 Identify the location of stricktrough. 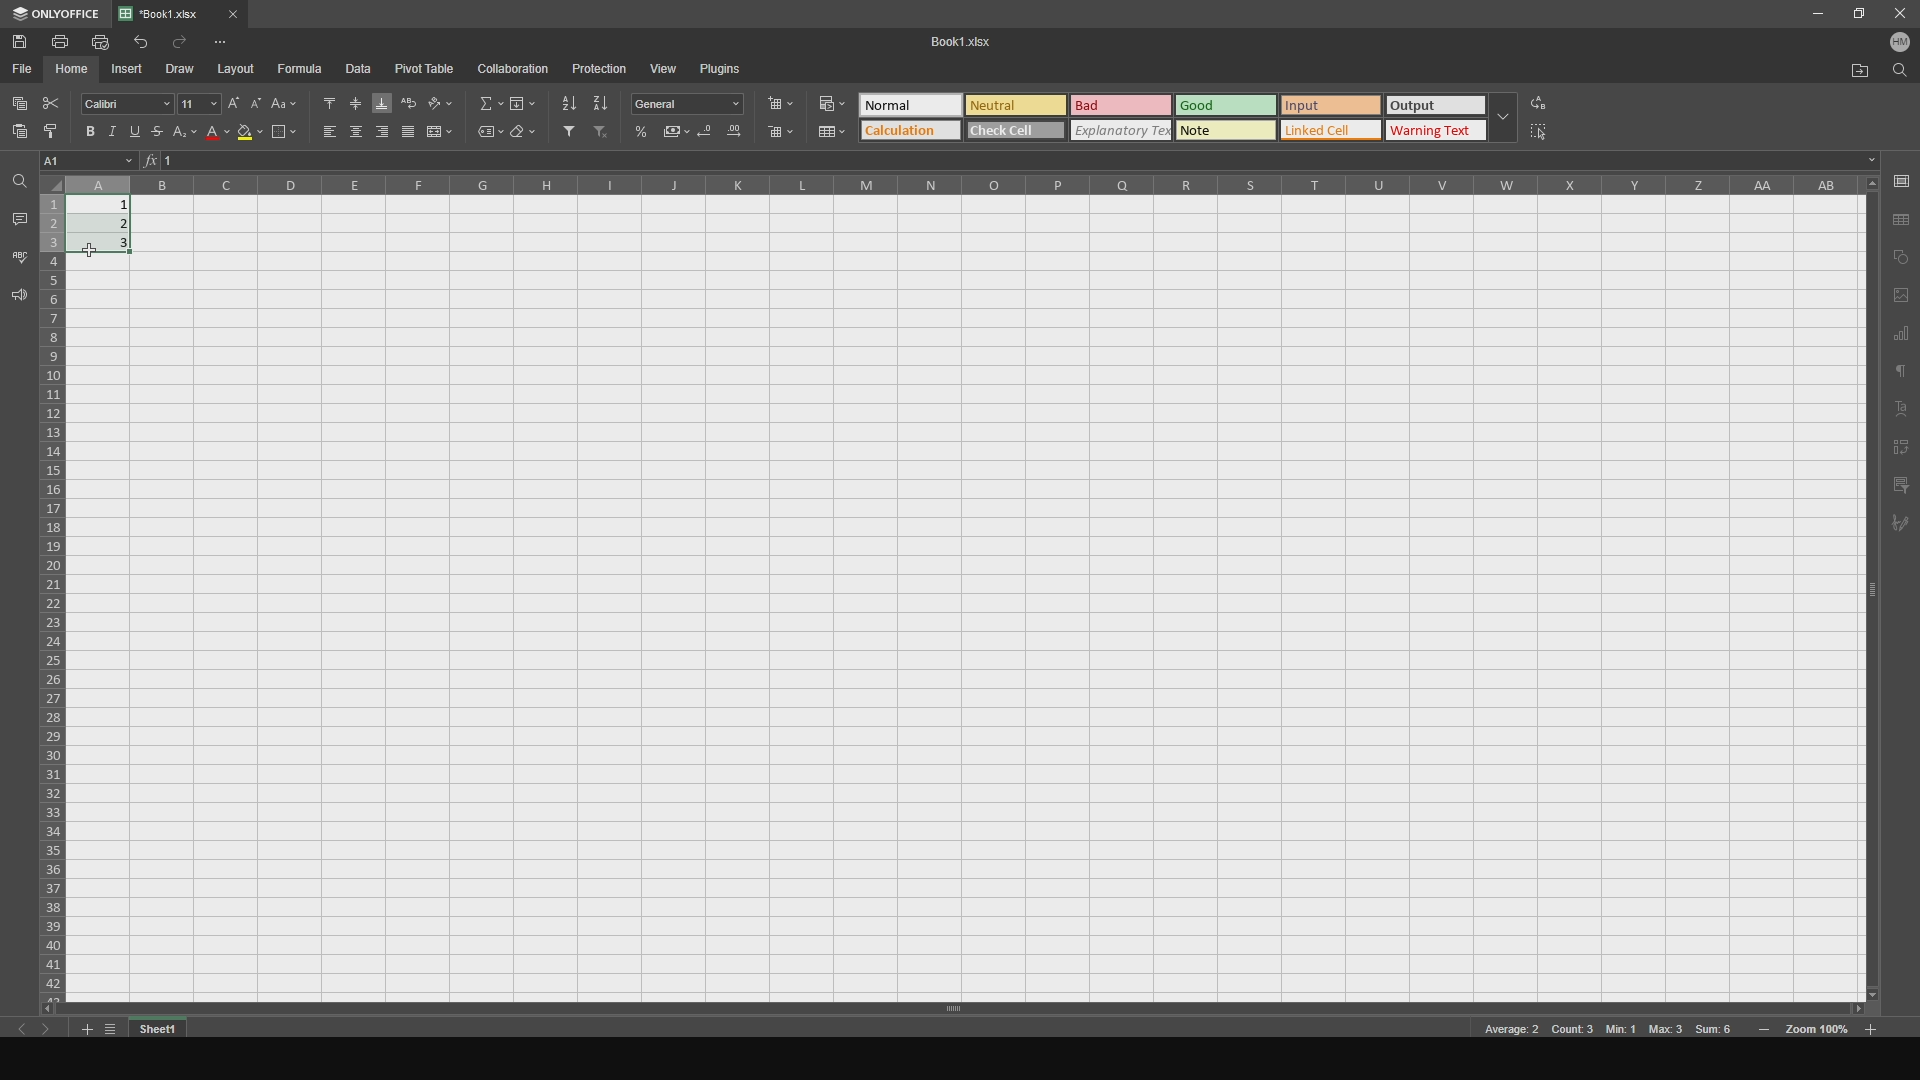
(163, 136).